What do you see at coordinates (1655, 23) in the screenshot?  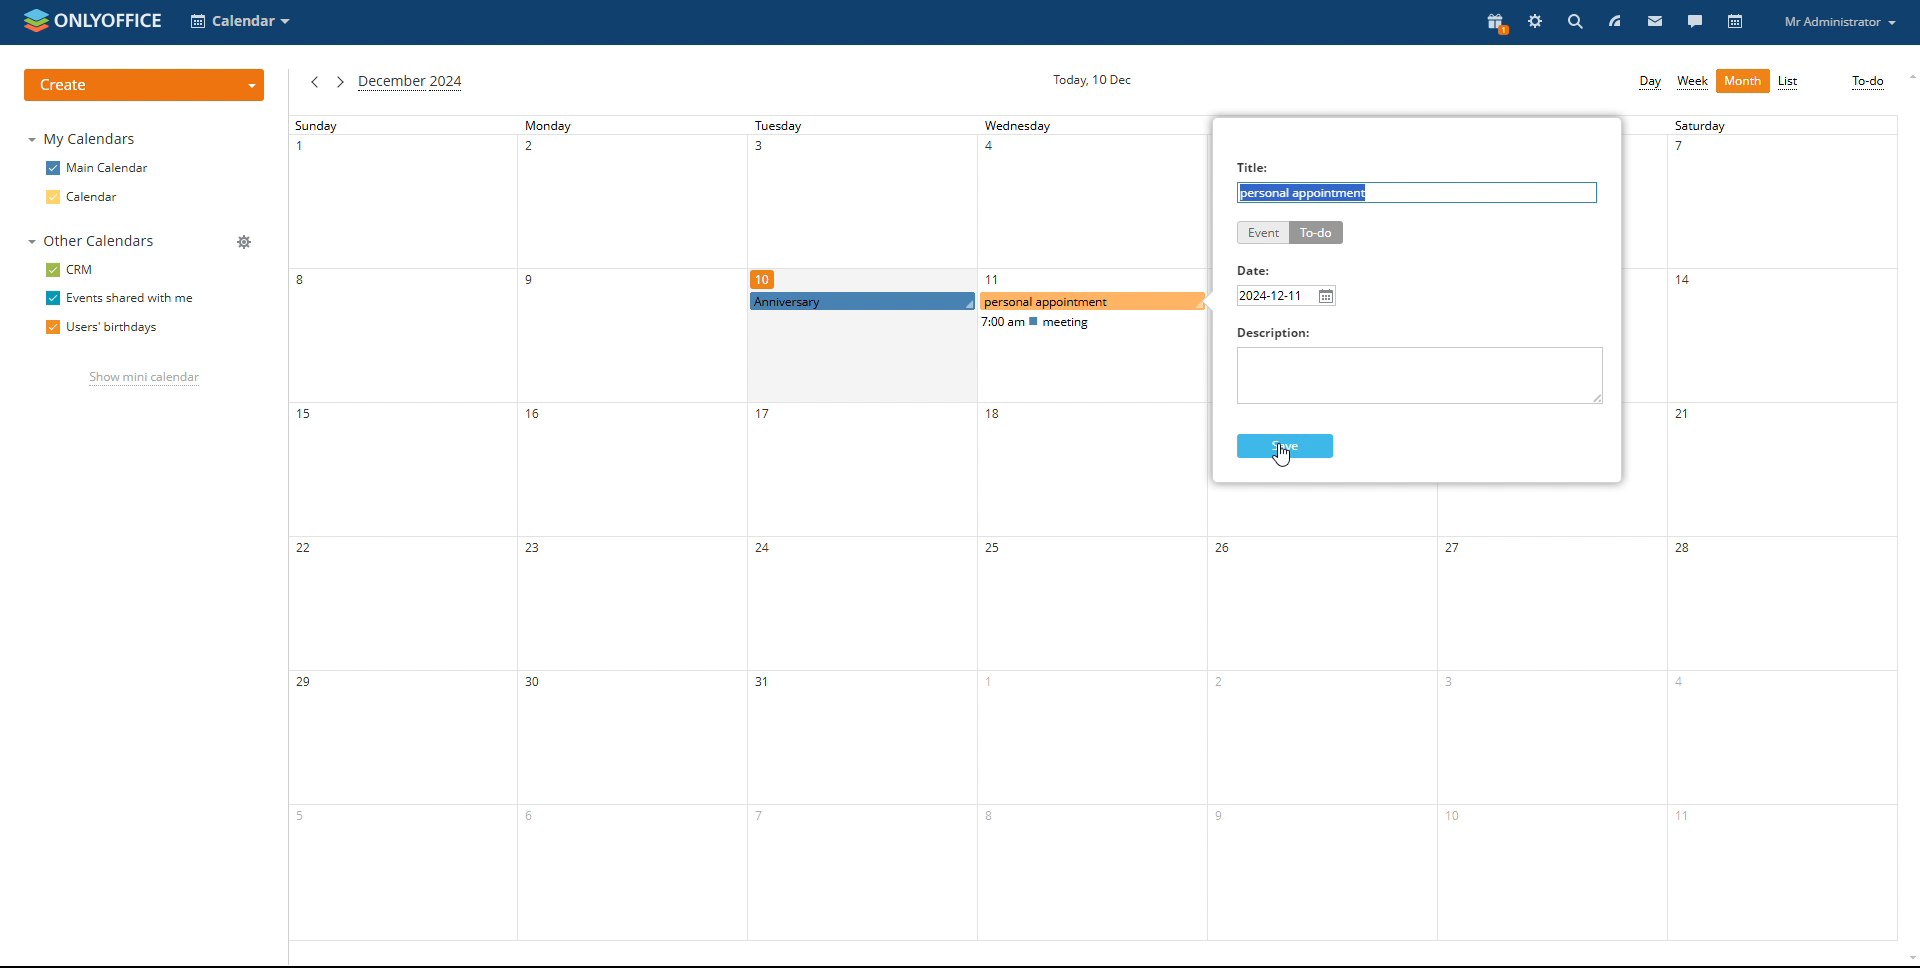 I see `mail` at bounding box center [1655, 23].